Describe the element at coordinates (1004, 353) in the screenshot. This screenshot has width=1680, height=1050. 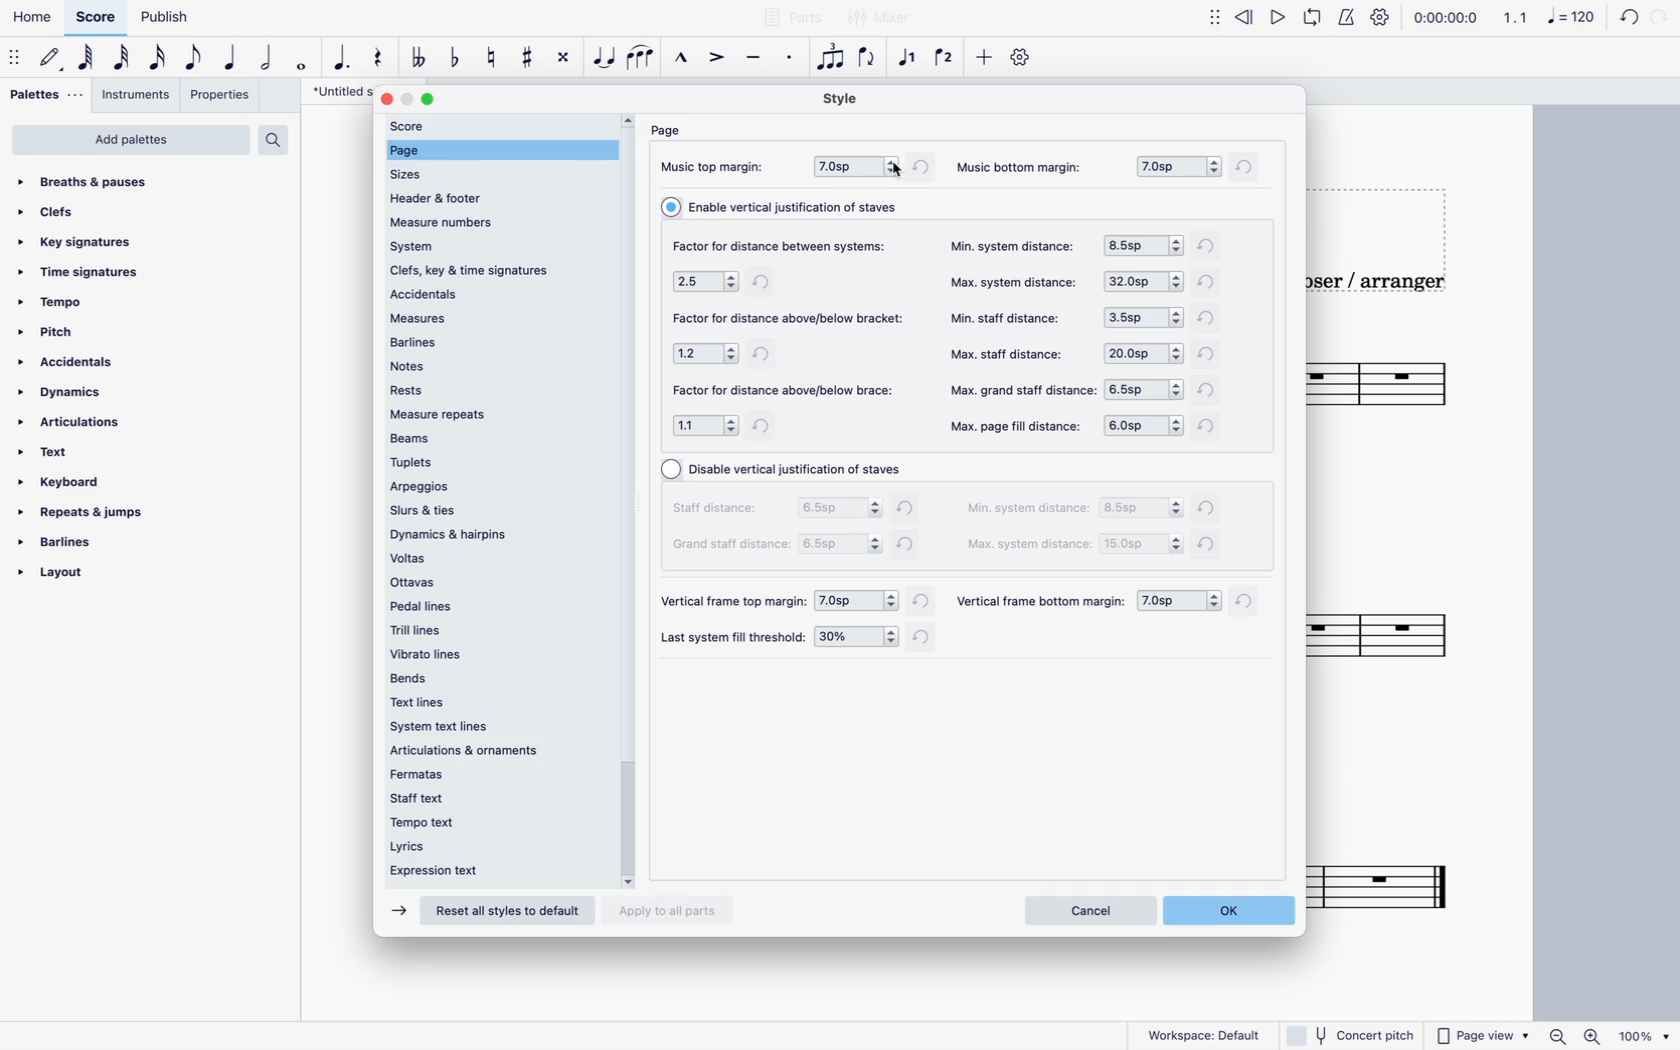
I see `max staff distance` at that location.